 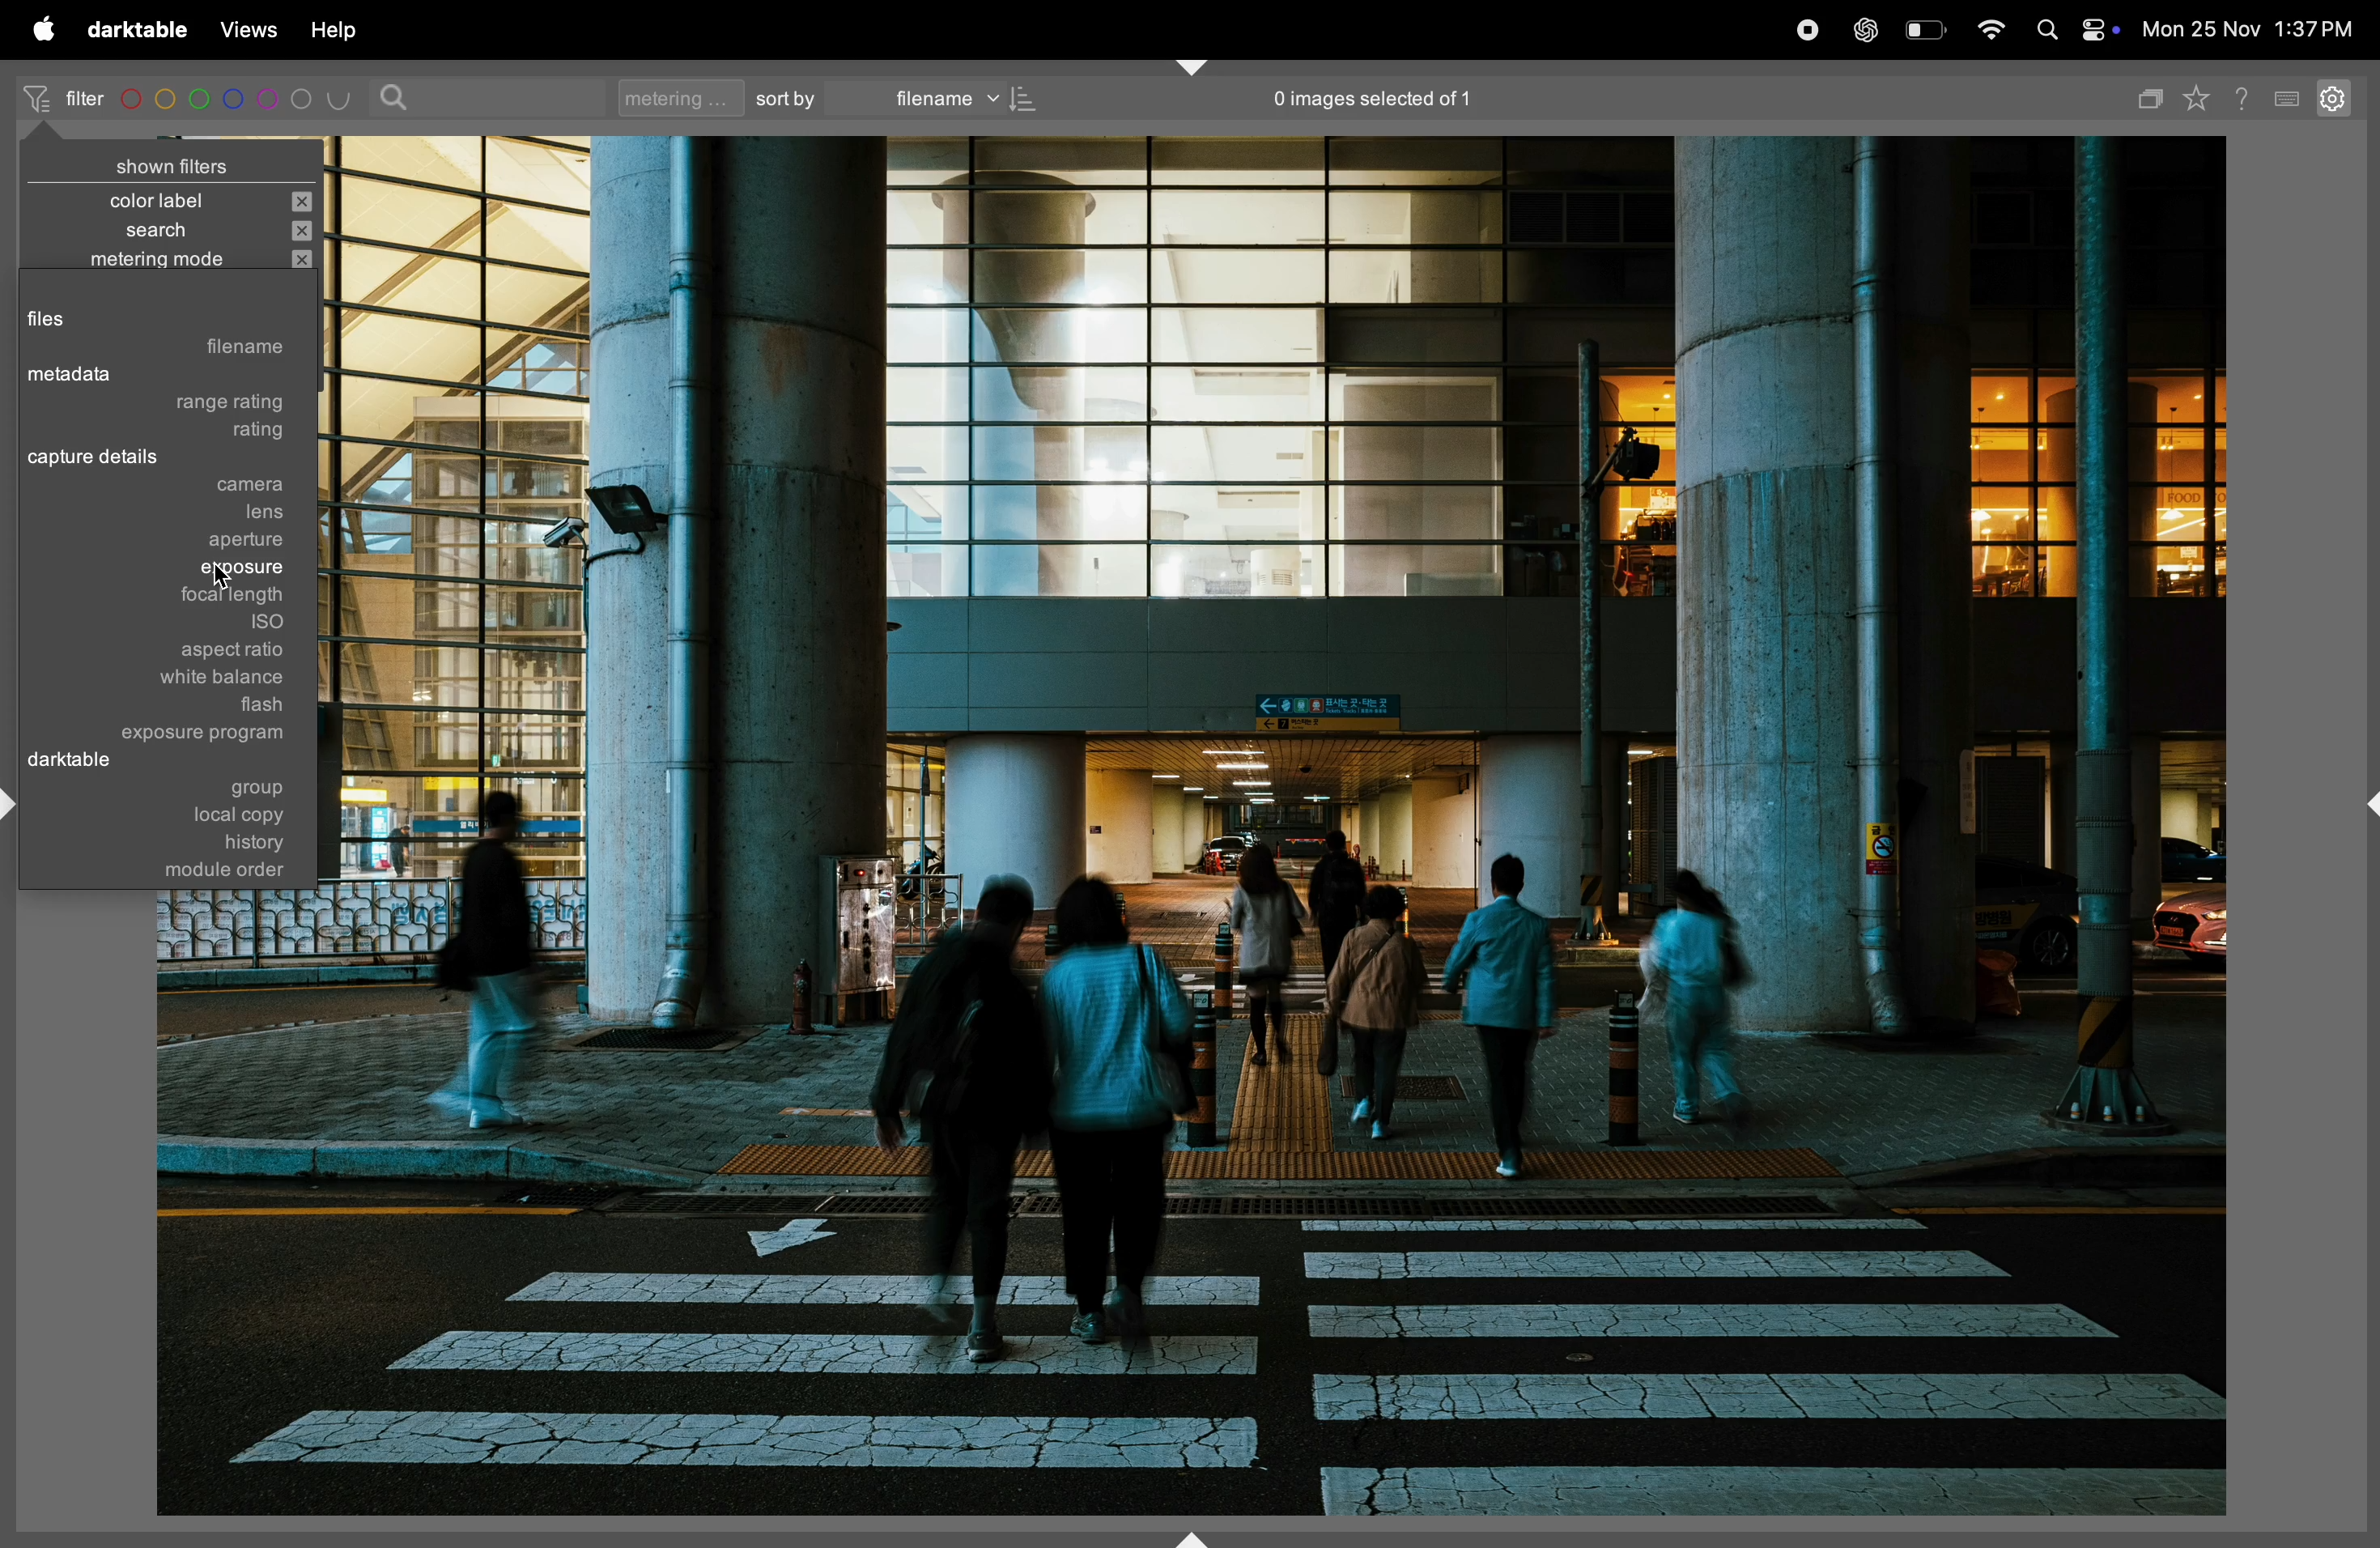 What do you see at coordinates (240, 707) in the screenshot?
I see `flash` at bounding box center [240, 707].